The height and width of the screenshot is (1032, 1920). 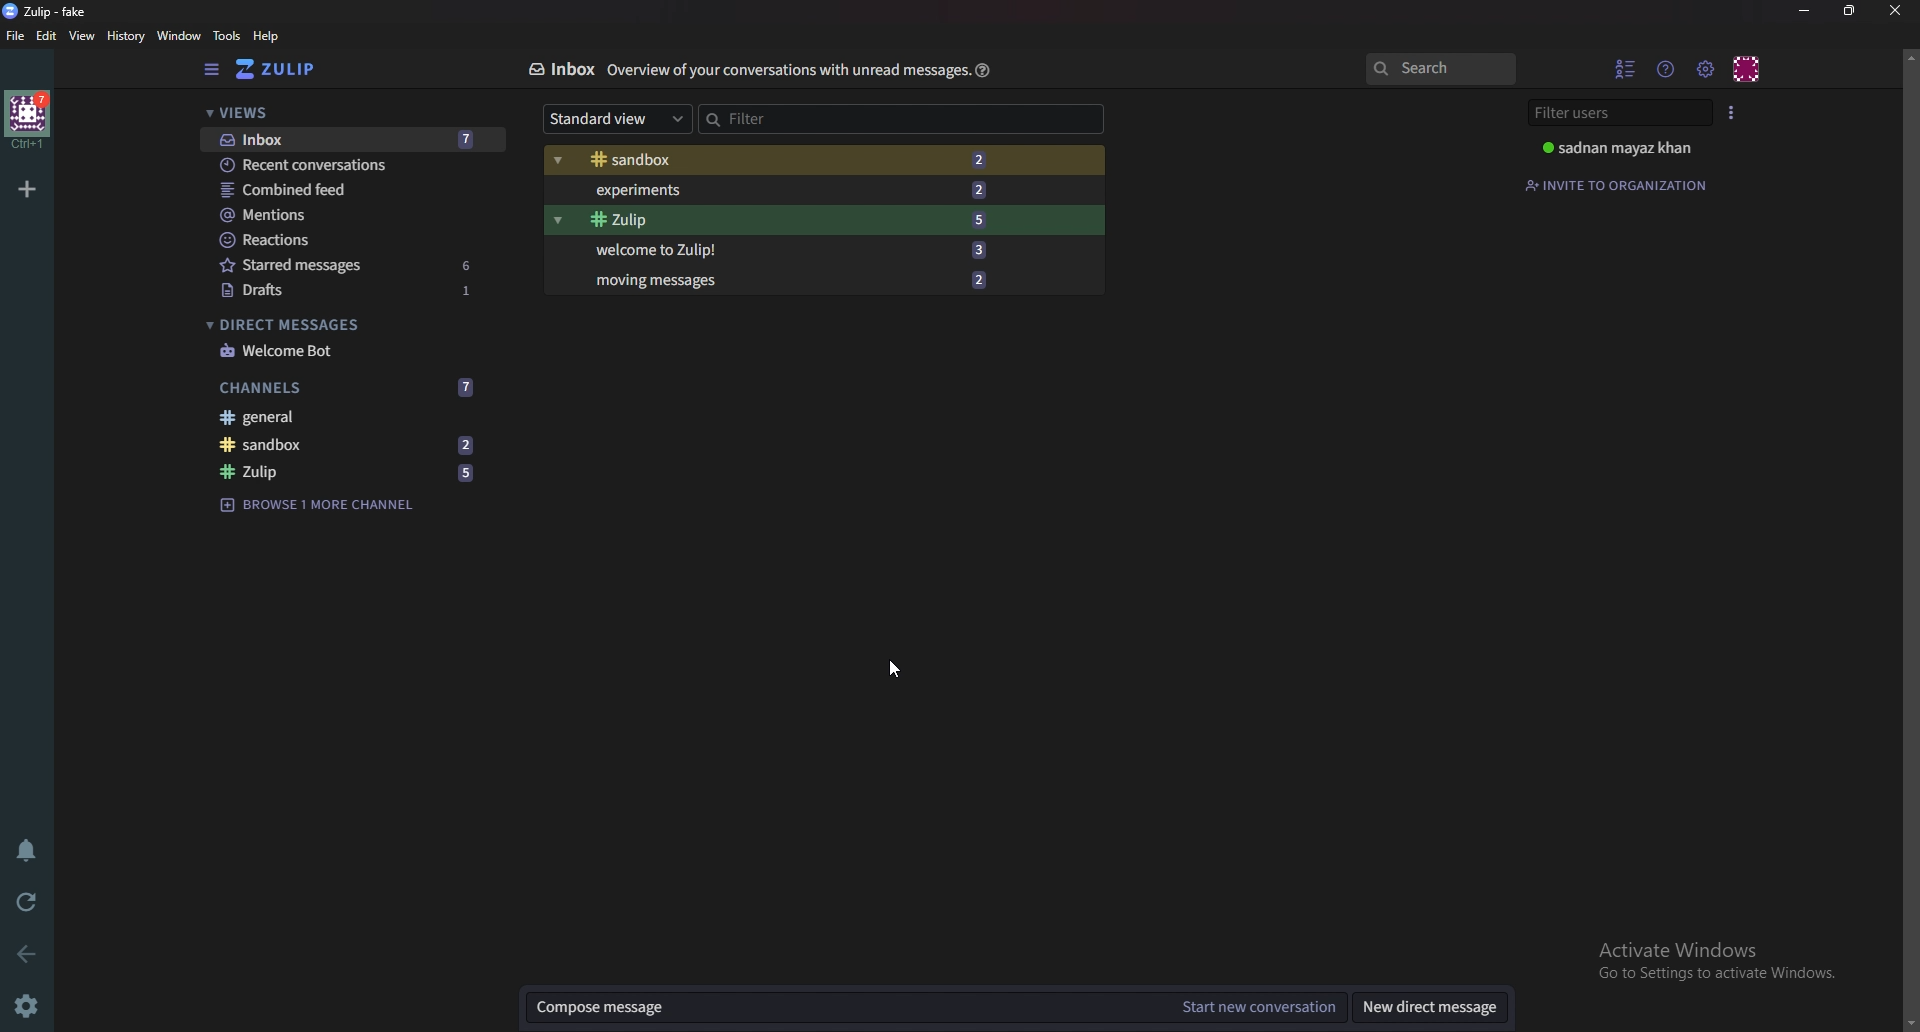 I want to click on Zulip, so click(x=345, y=473).